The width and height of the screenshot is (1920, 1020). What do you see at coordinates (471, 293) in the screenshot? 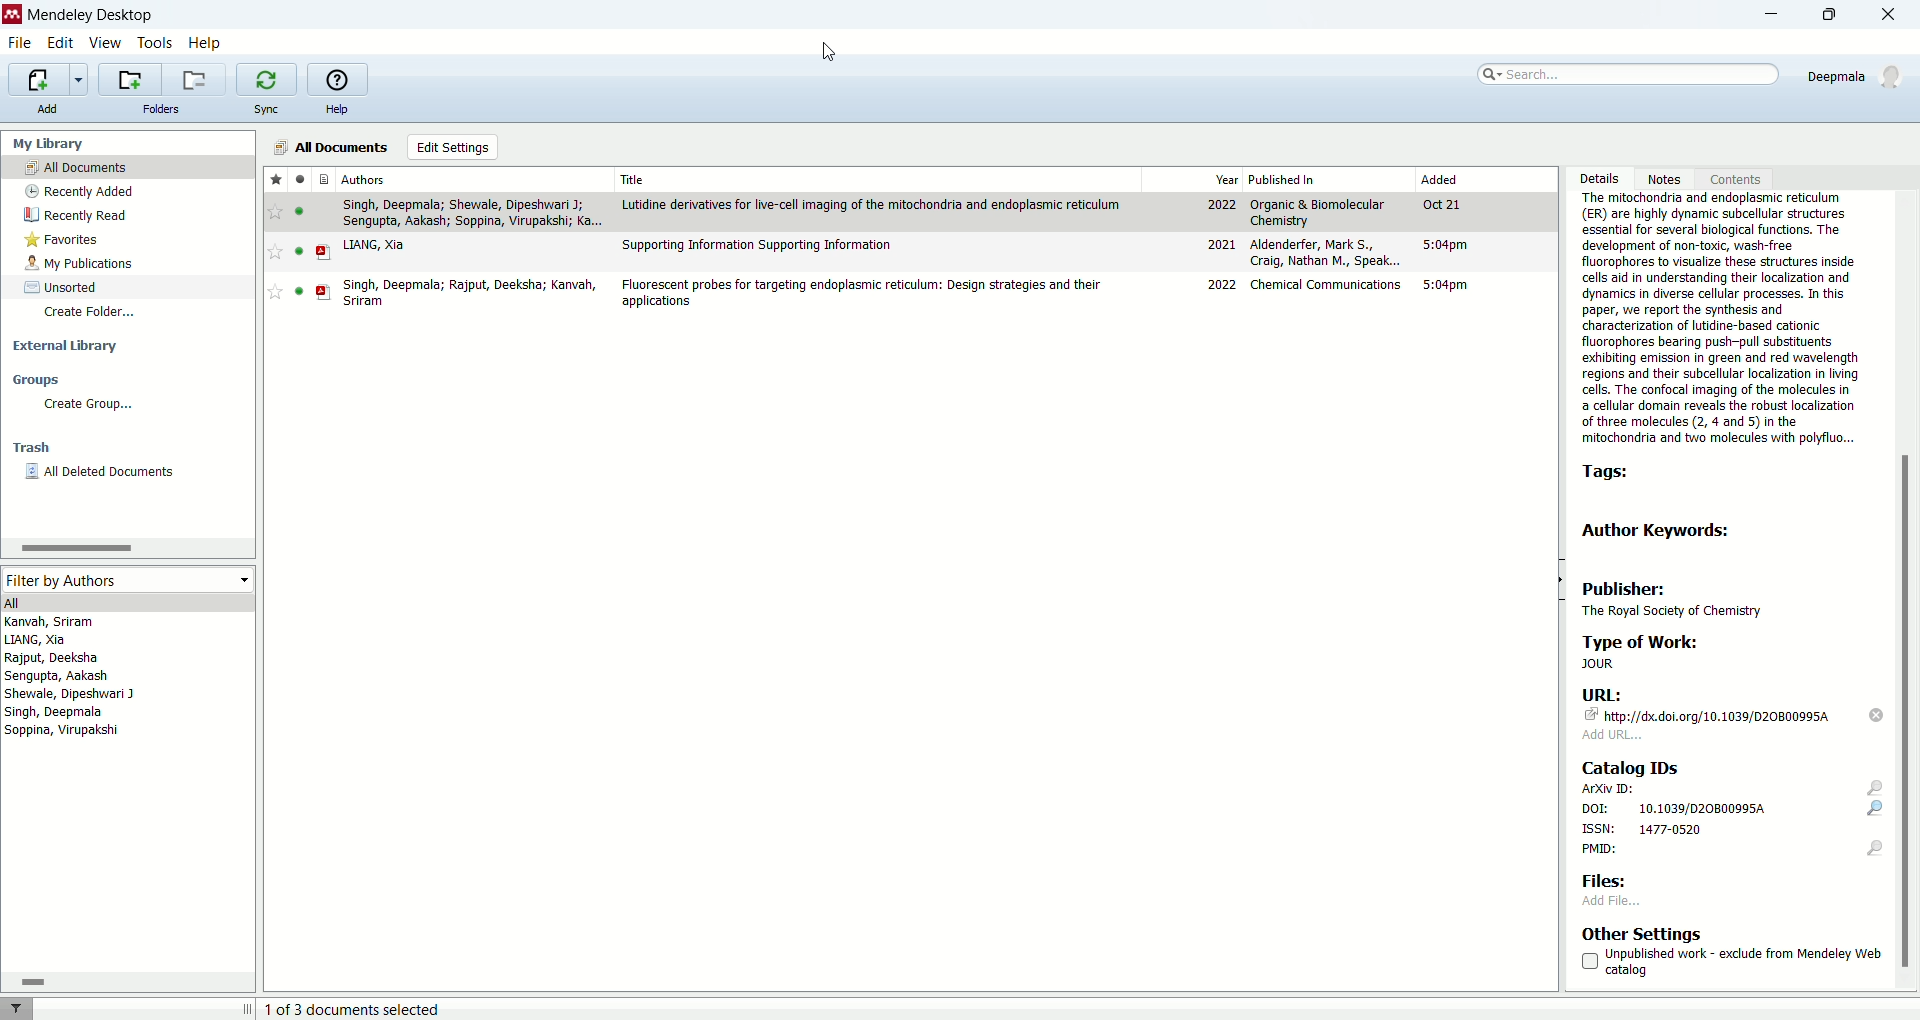
I see `singh, deepmala; rajput, deeksha; kanvah, sriram` at bounding box center [471, 293].